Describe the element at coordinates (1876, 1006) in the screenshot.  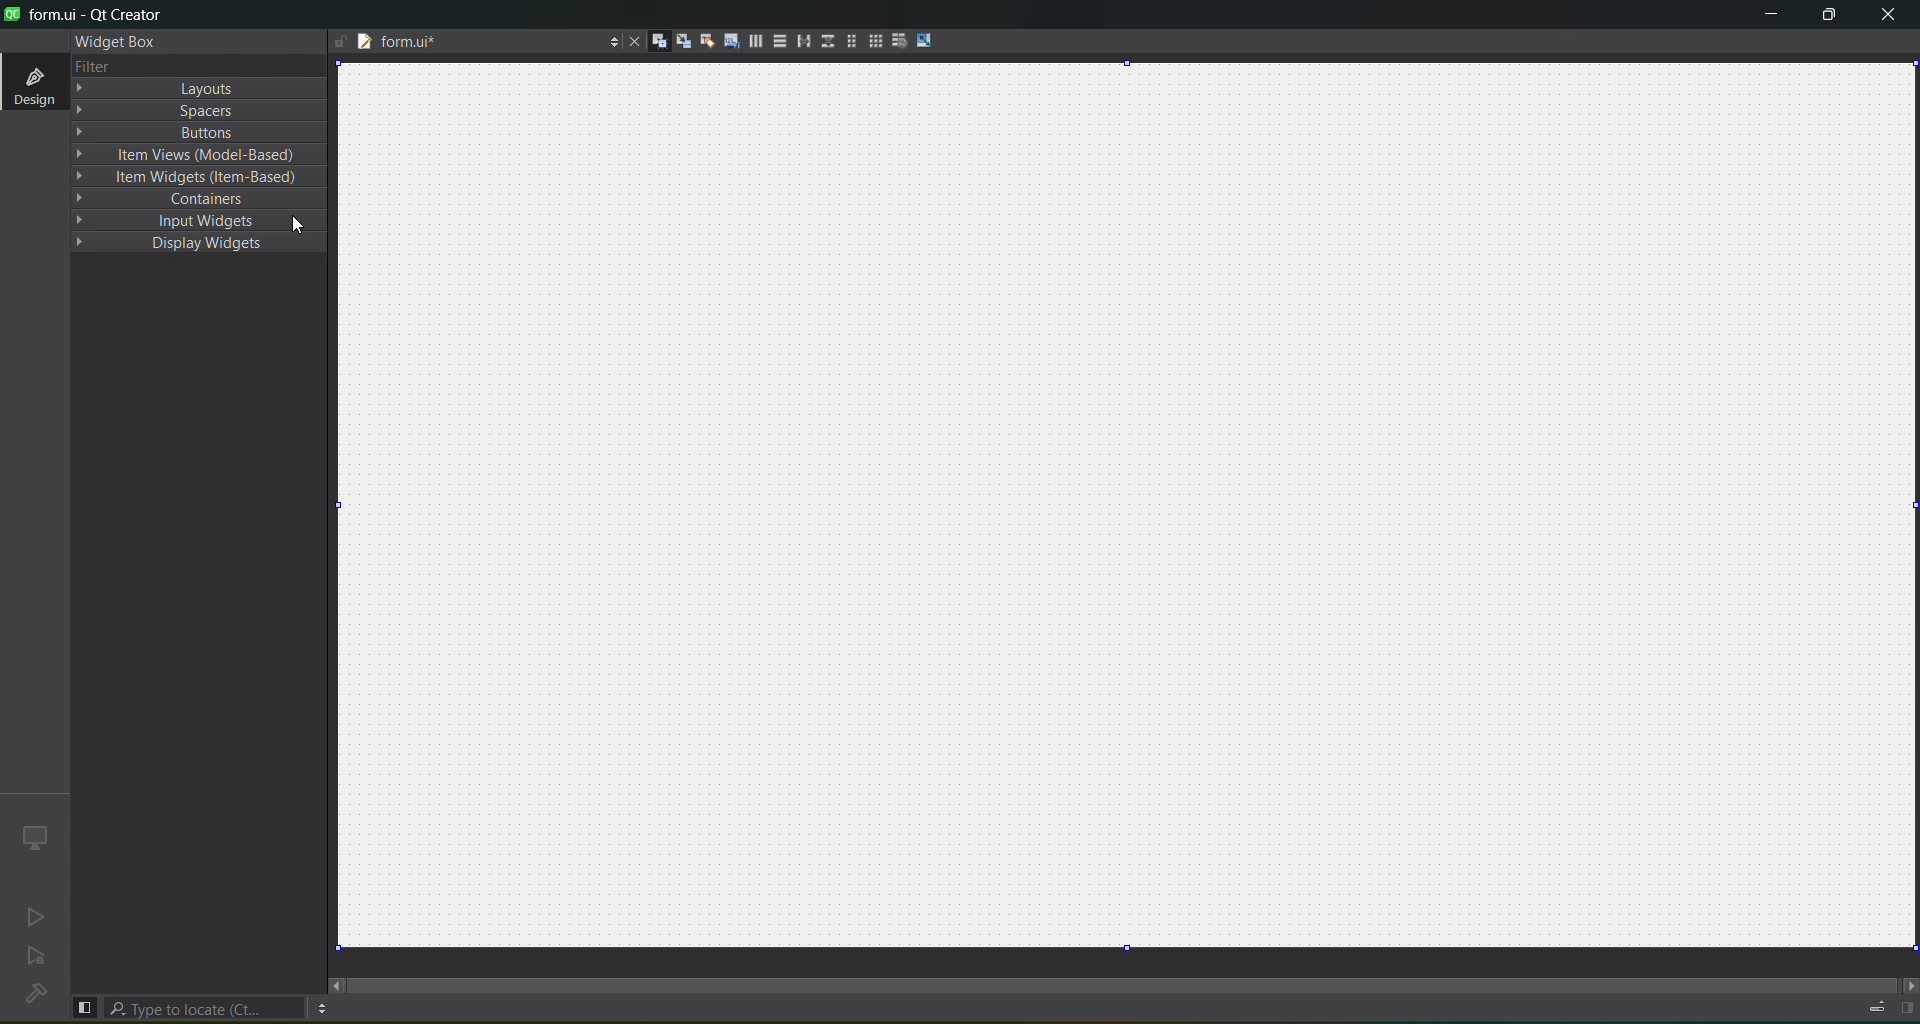
I see `progress details` at that location.